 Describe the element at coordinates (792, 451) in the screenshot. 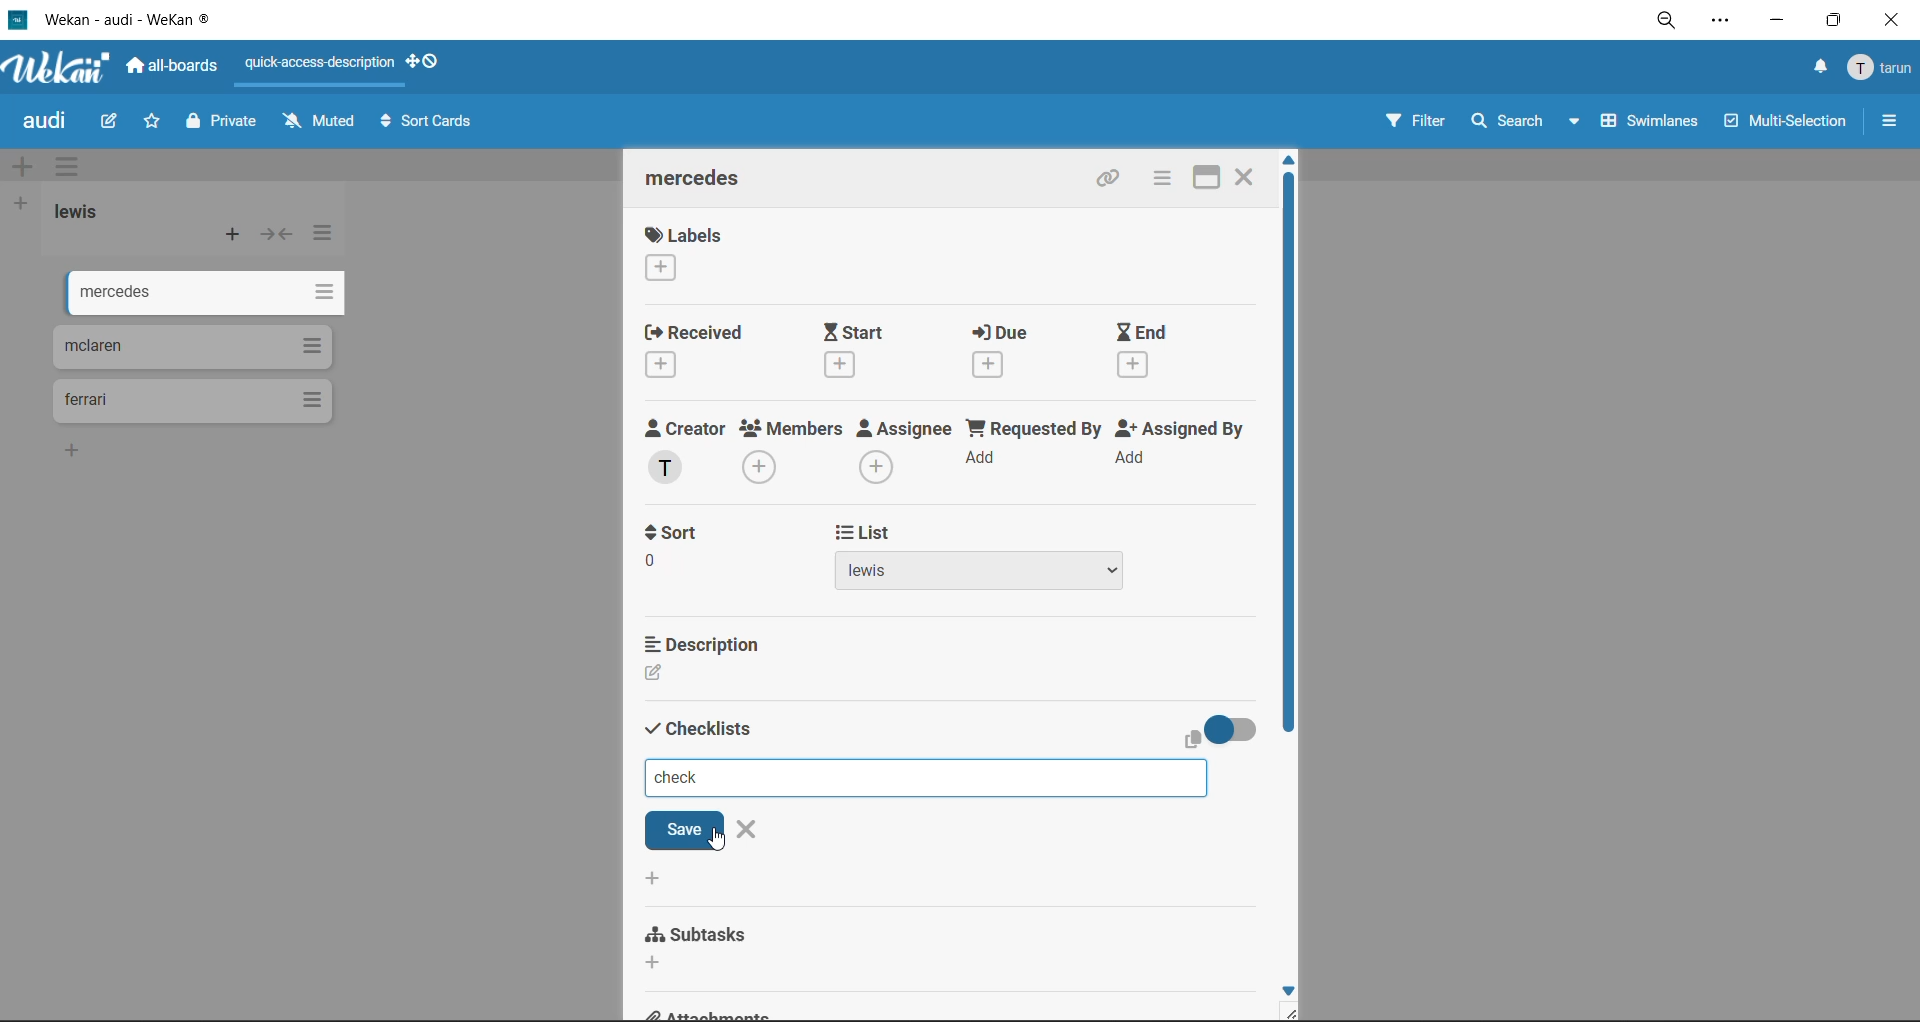

I see `members` at that location.